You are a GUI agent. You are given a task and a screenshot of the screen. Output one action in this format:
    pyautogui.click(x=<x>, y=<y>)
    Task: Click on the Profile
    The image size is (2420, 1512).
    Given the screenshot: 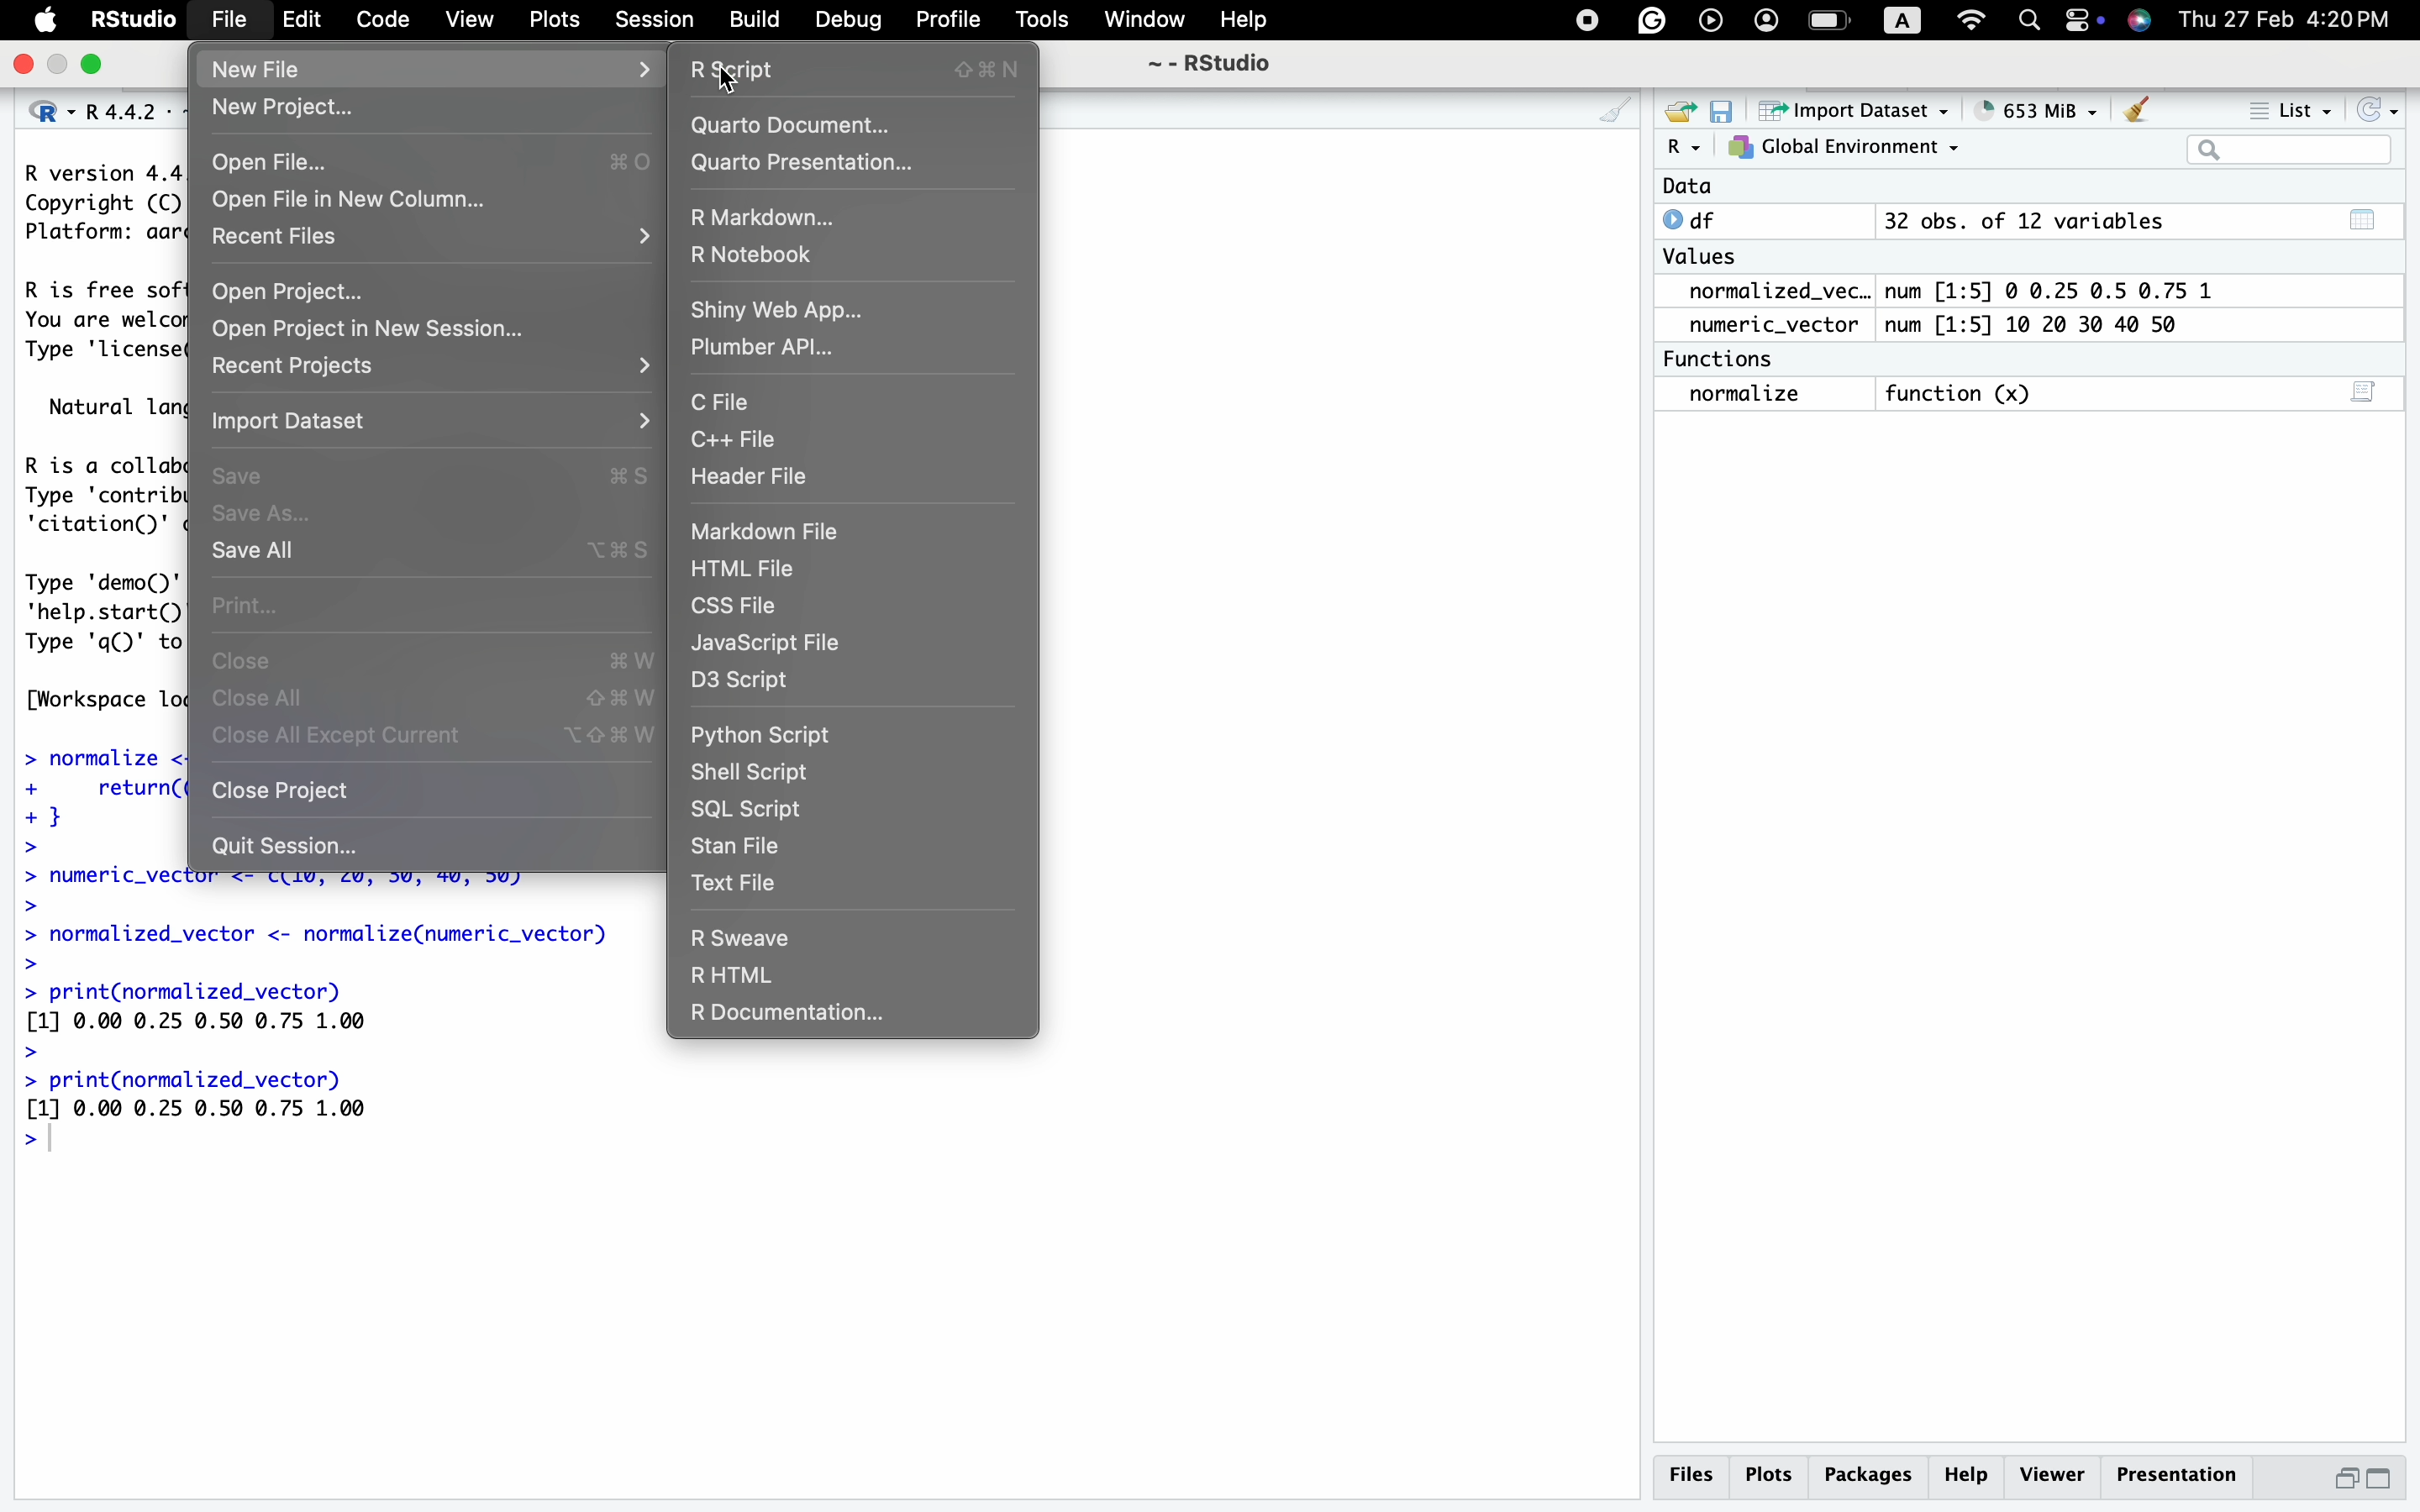 What is the action you would take?
    pyautogui.click(x=943, y=18)
    